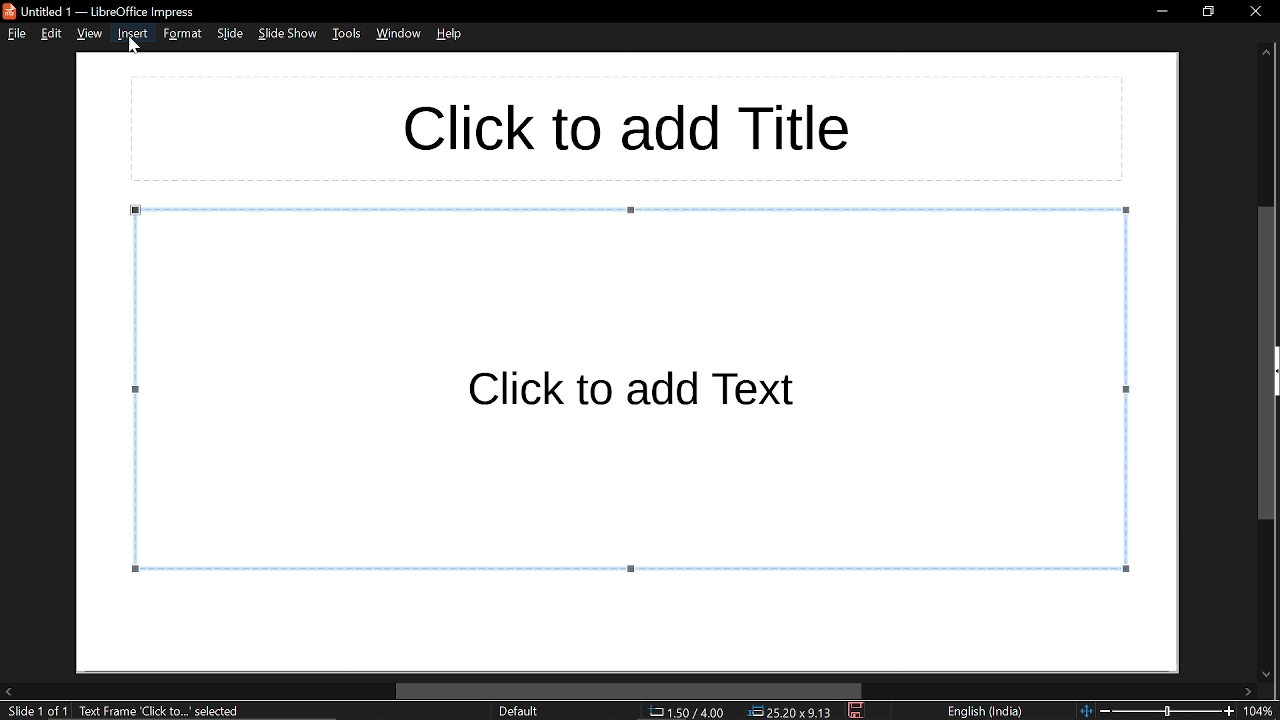  I want to click on slideshow, so click(289, 34).